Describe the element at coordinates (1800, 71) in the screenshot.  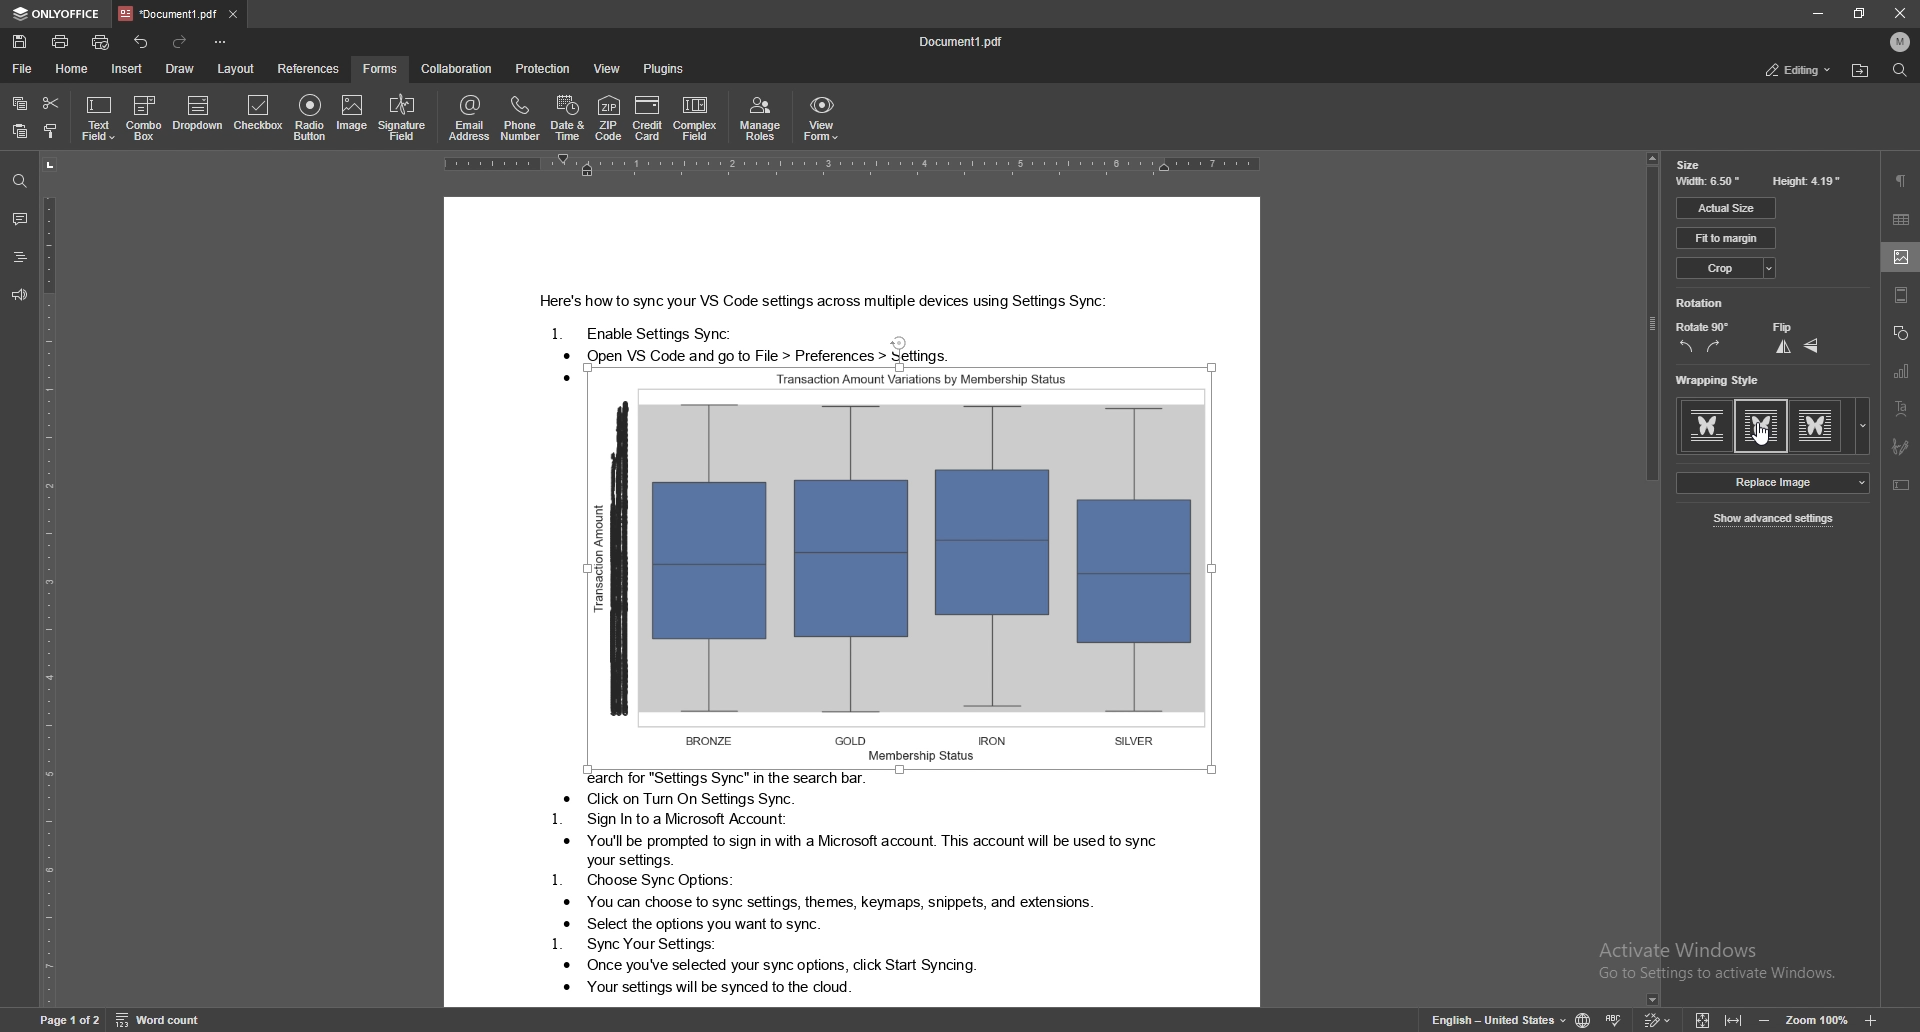
I see `editing` at that location.